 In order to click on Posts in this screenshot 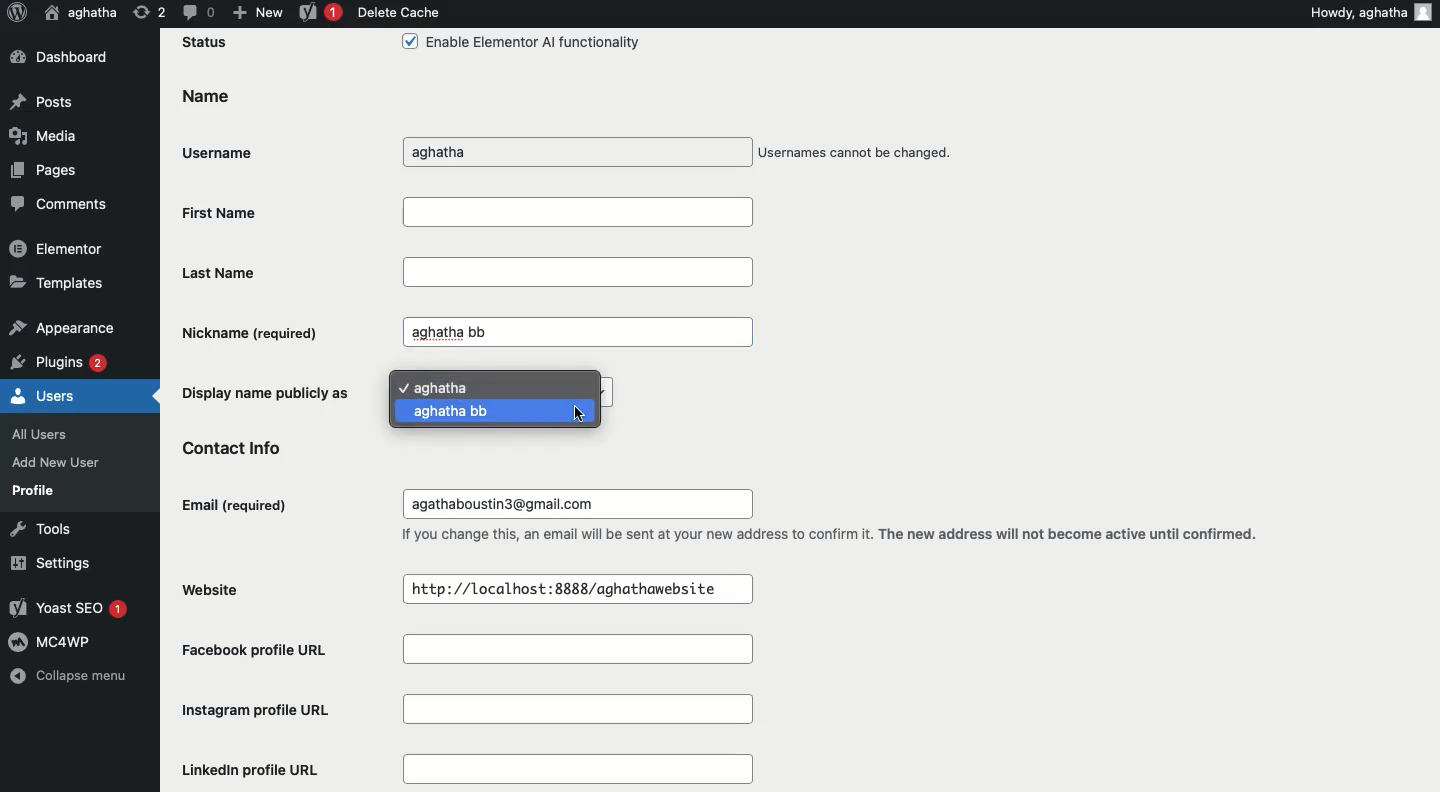, I will do `click(43, 104)`.